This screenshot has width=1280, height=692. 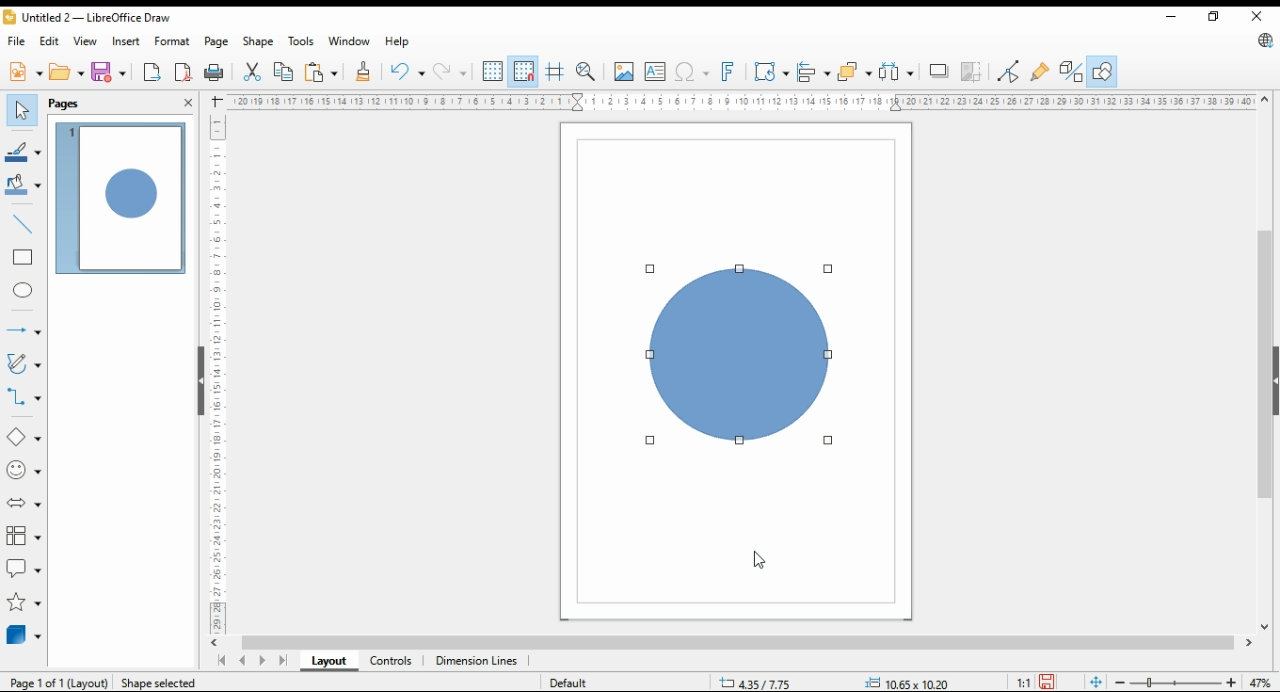 I want to click on clone formatting, so click(x=365, y=72).